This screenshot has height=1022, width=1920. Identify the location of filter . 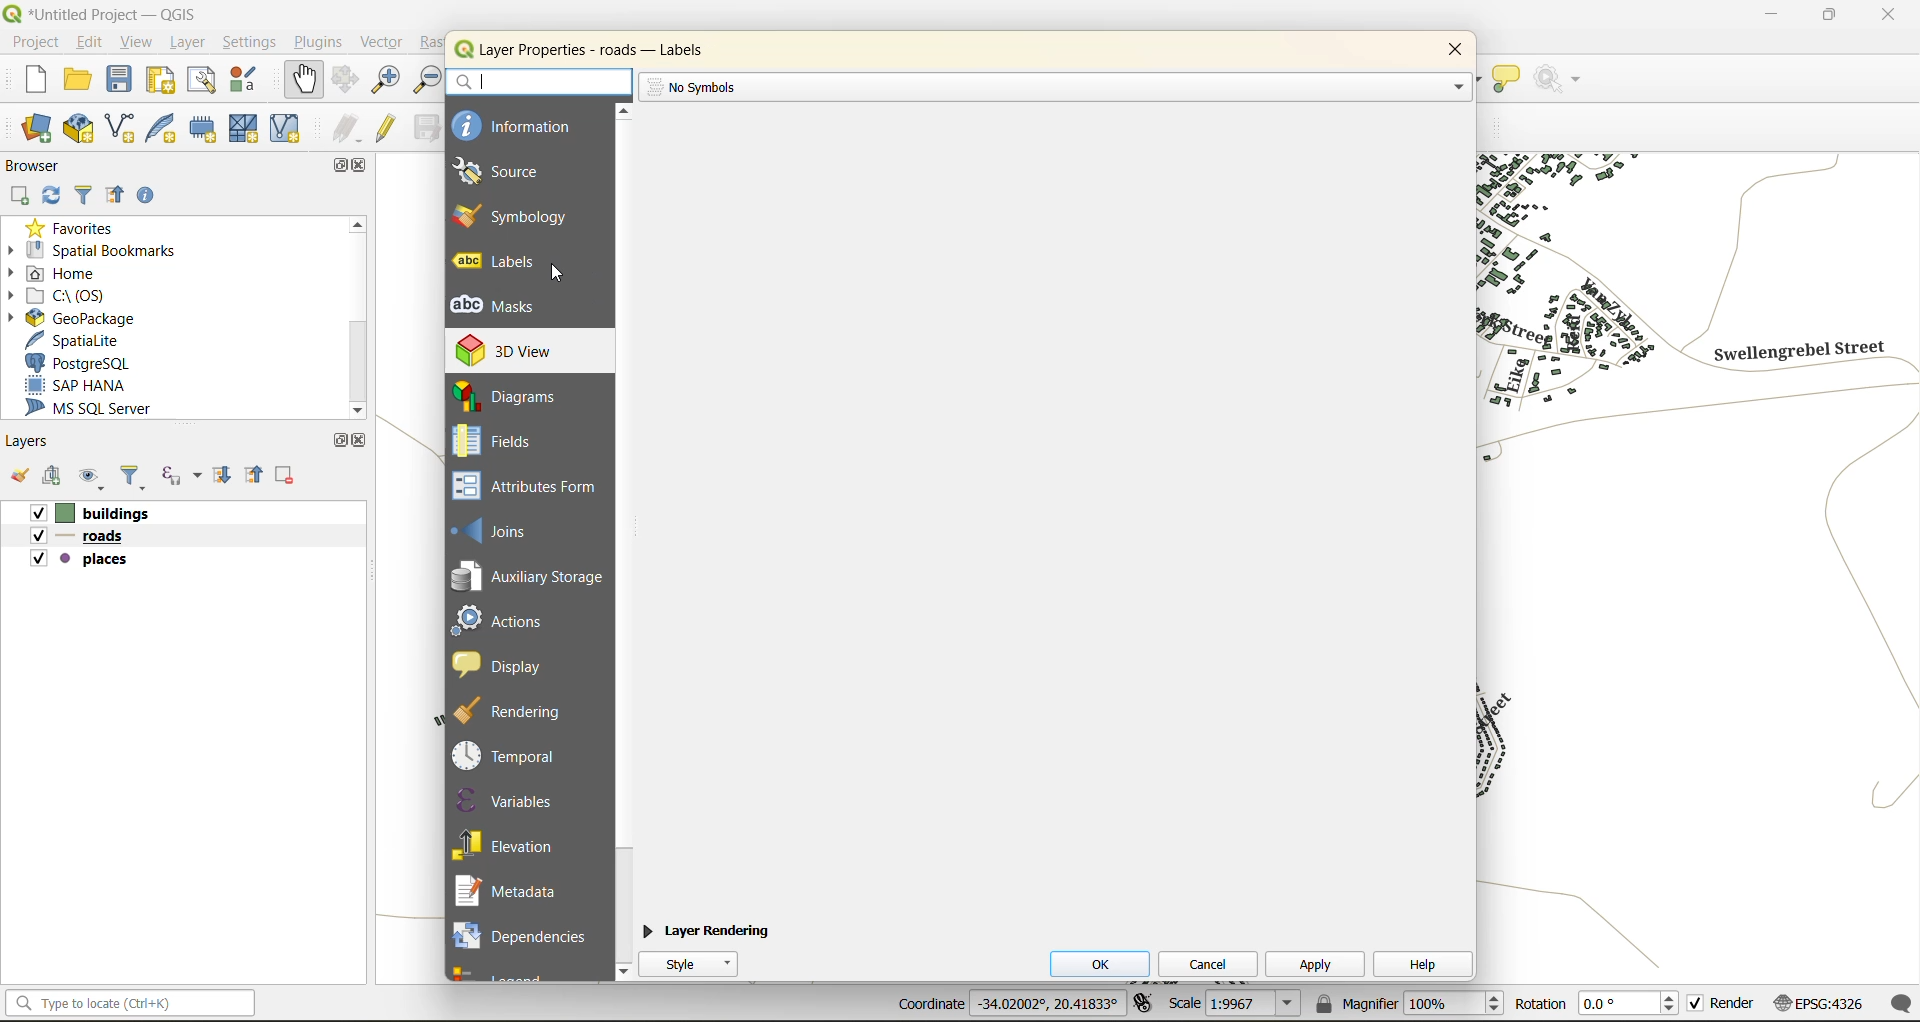
(135, 478).